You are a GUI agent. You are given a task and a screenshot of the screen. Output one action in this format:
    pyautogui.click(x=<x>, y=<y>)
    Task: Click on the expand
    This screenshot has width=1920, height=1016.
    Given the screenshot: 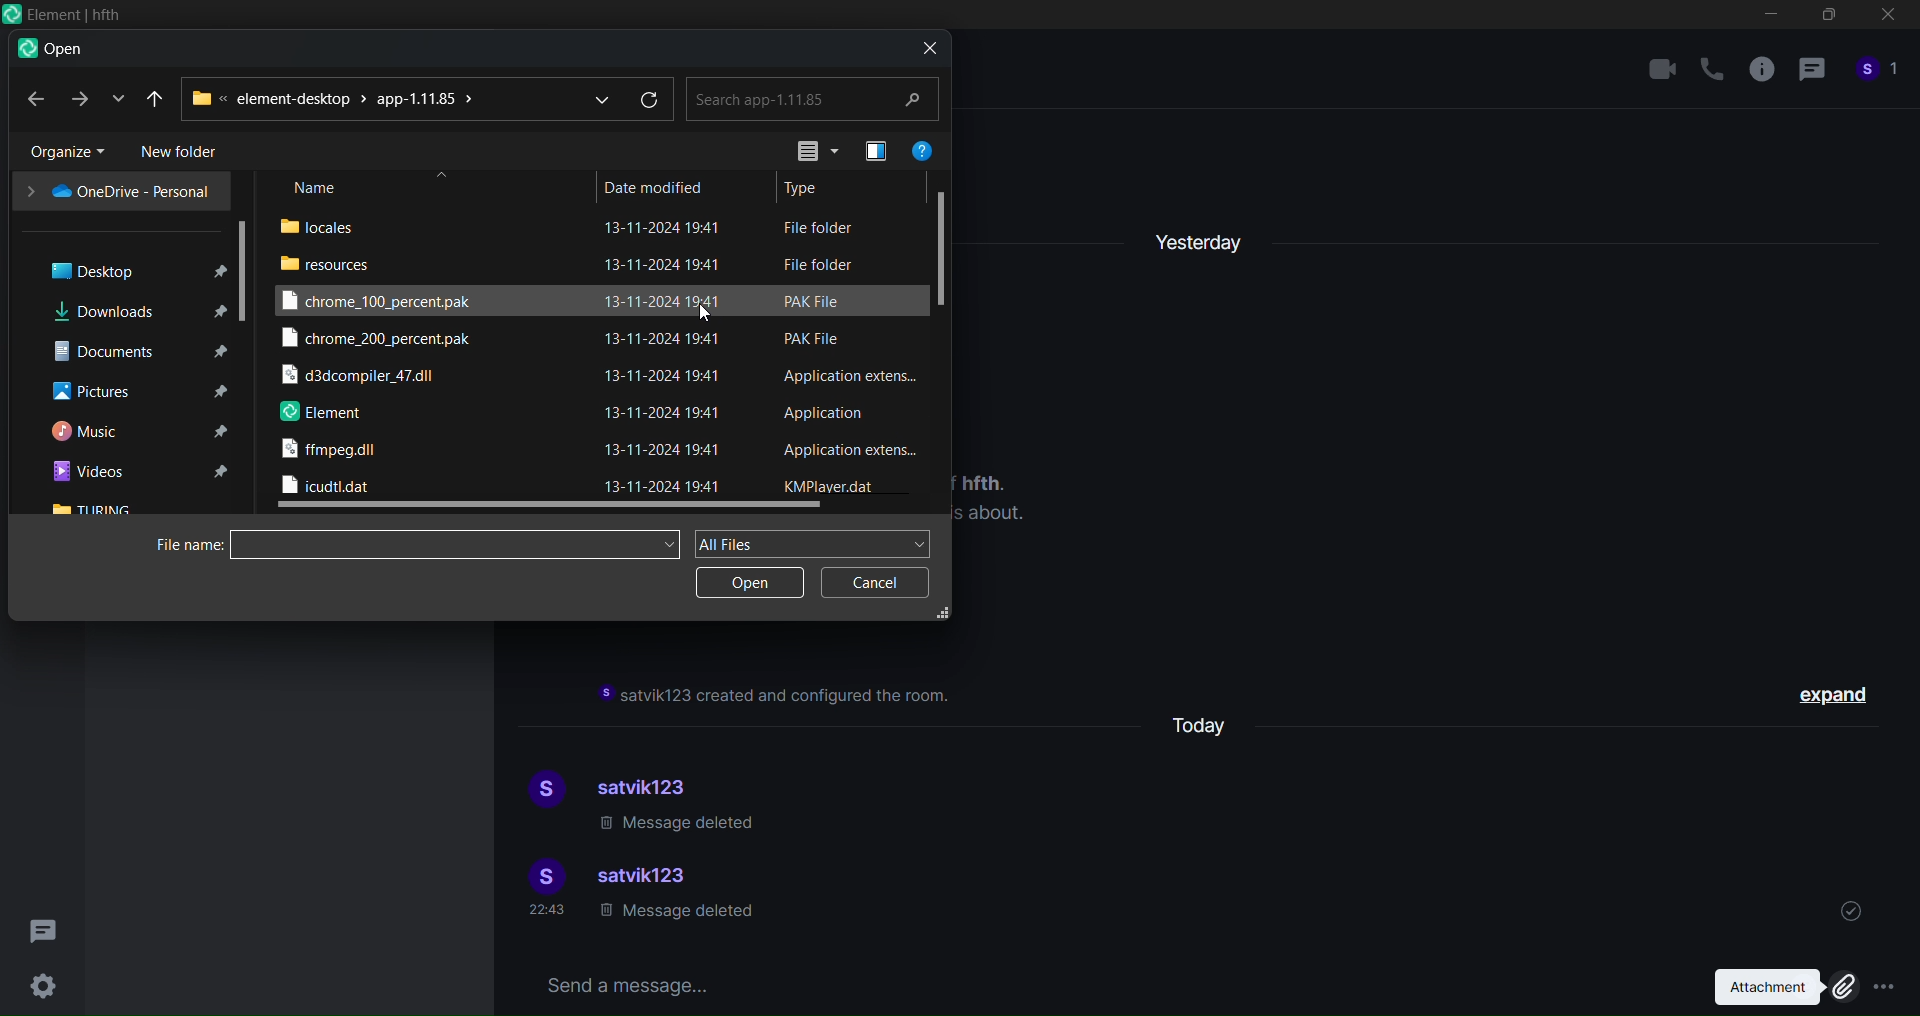 What is the action you would take?
    pyautogui.click(x=1838, y=698)
    